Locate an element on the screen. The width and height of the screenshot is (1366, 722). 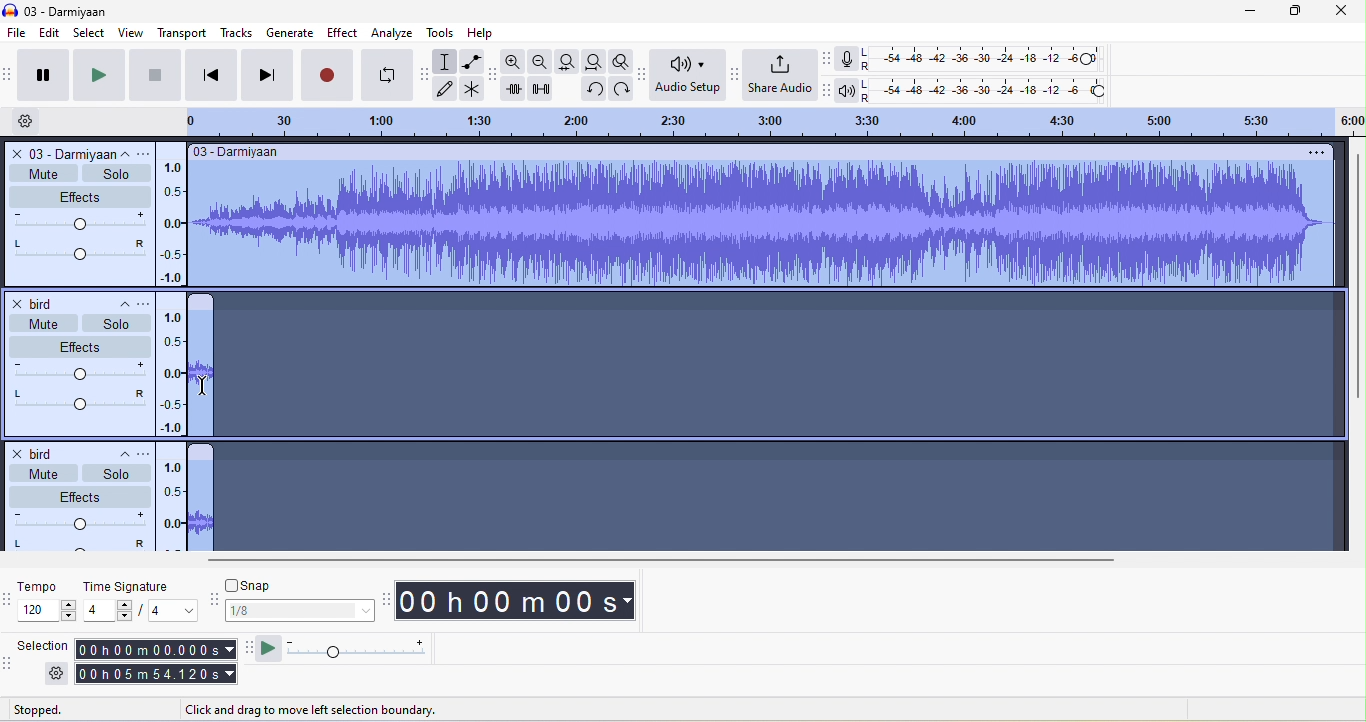
trim audio outside selection is located at coordinates (518, 91).